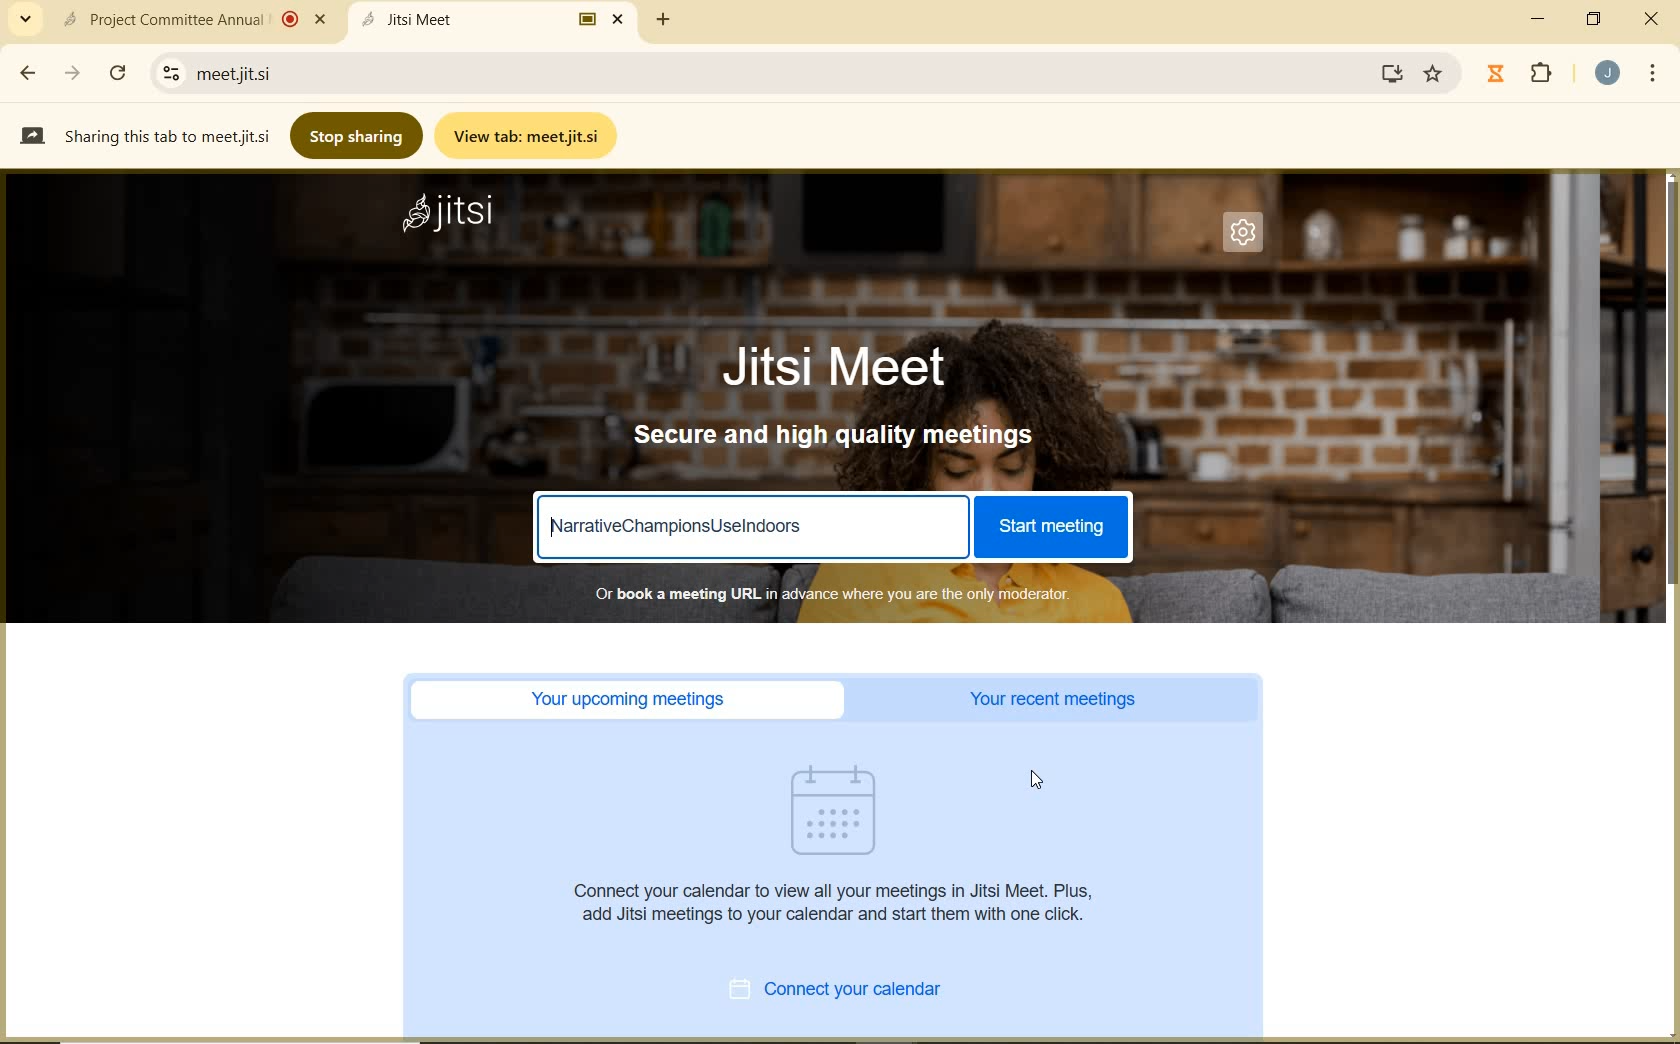  What do you see at coordinates (679, 527) in the screenshot?
I see `NarrativeChampionsUselndoors` at bounding box center [679, 527].